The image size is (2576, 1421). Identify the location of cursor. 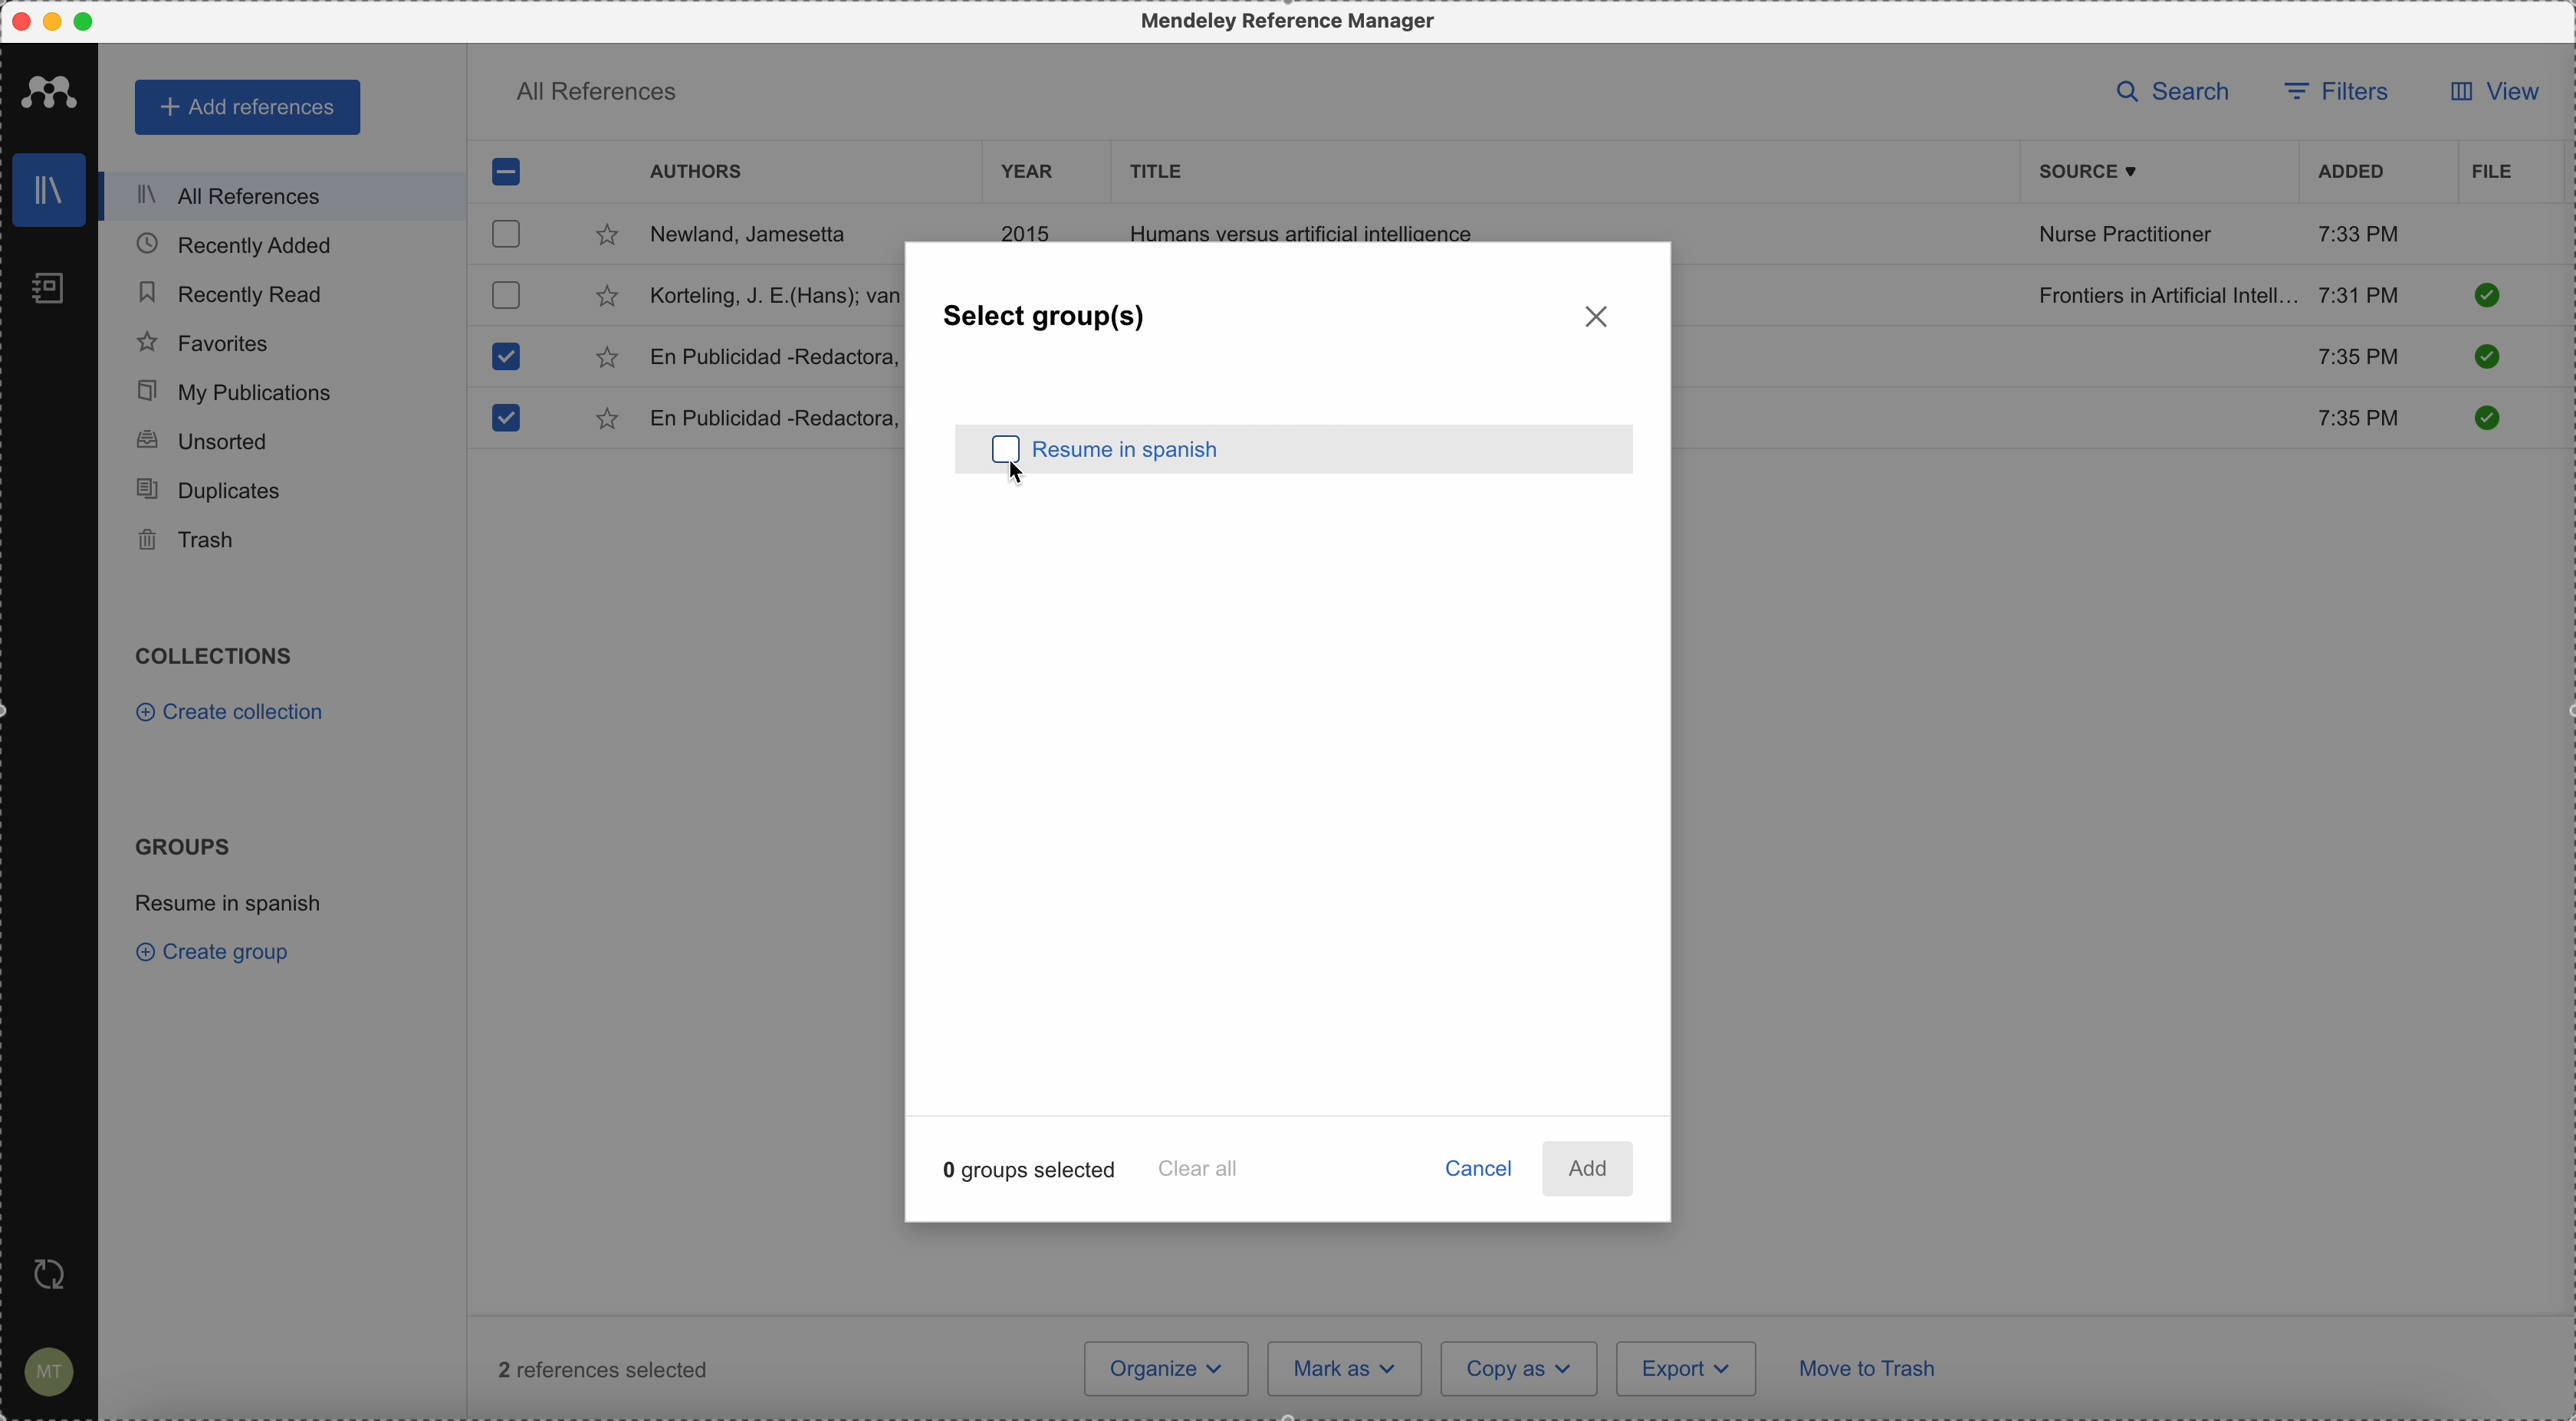
(1005, 461).